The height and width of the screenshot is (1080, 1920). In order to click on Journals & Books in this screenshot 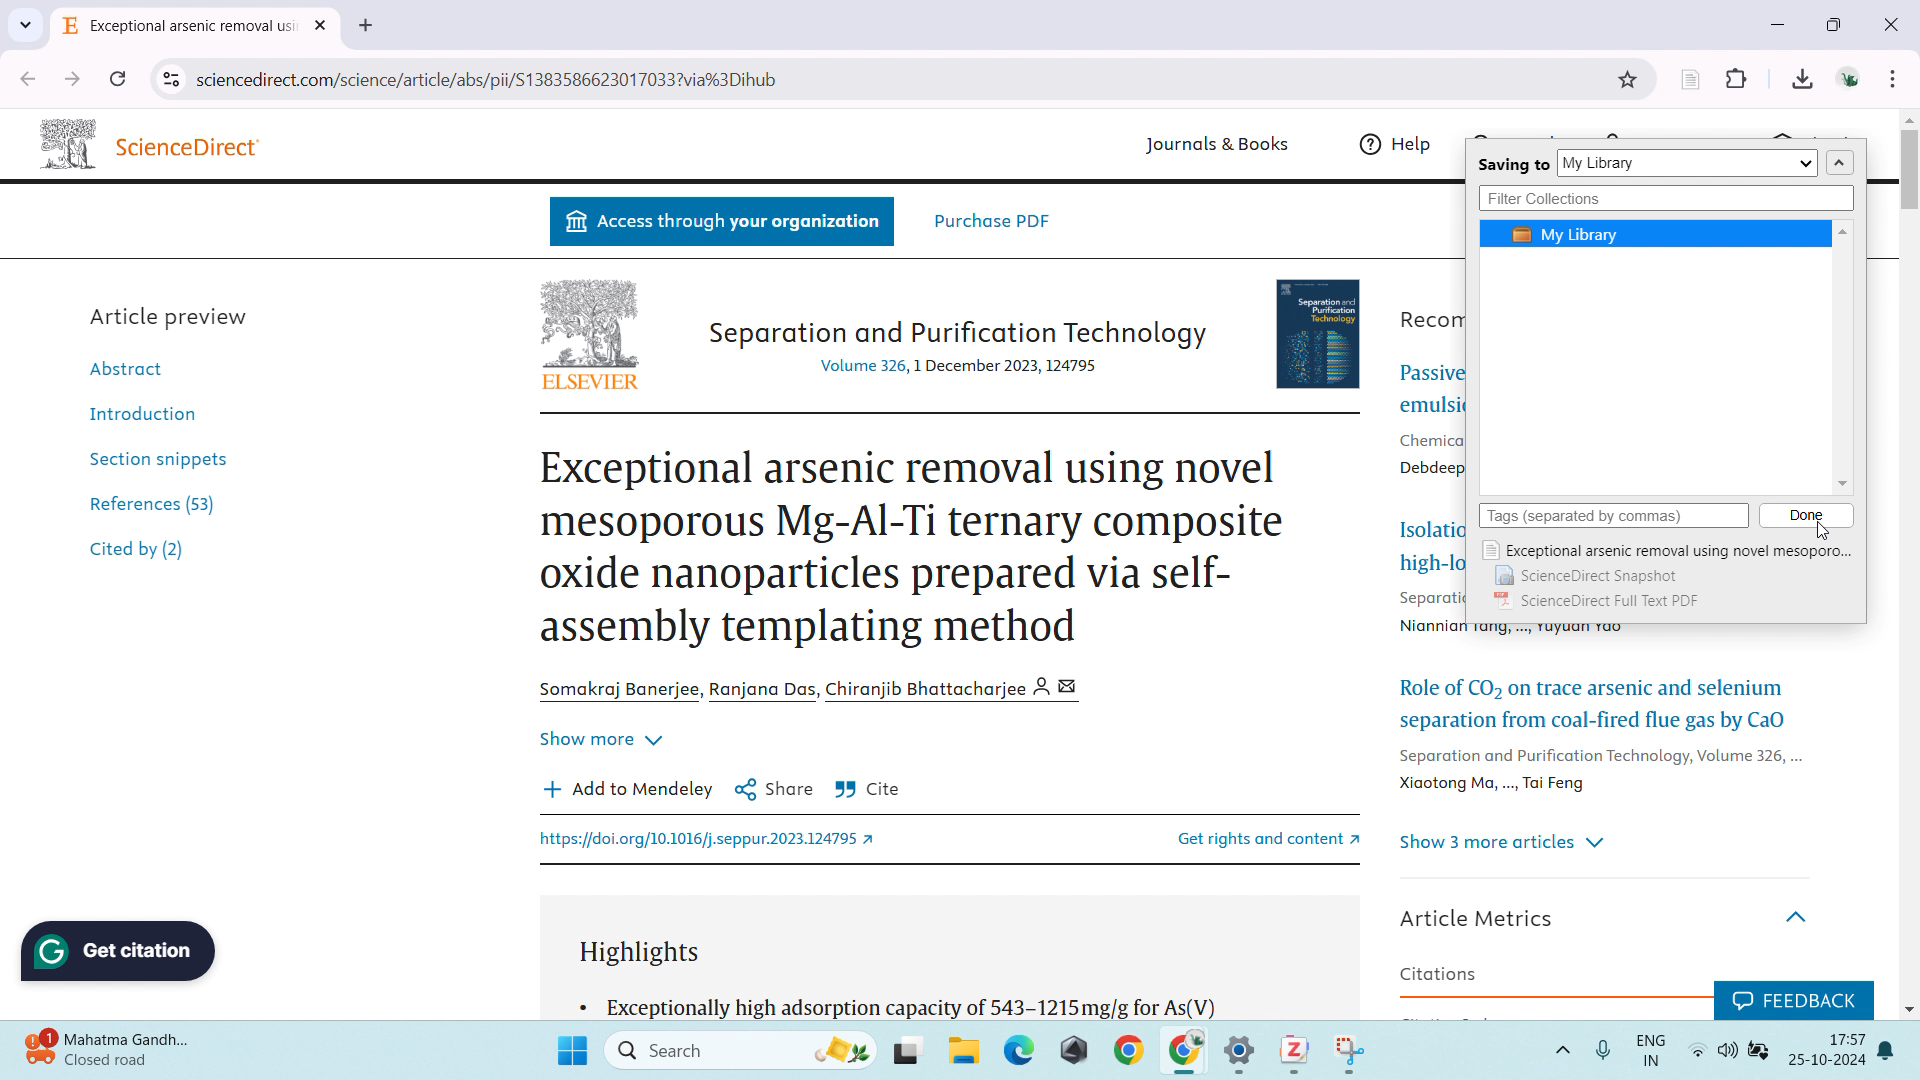, I will do `click(1212, 146)`.